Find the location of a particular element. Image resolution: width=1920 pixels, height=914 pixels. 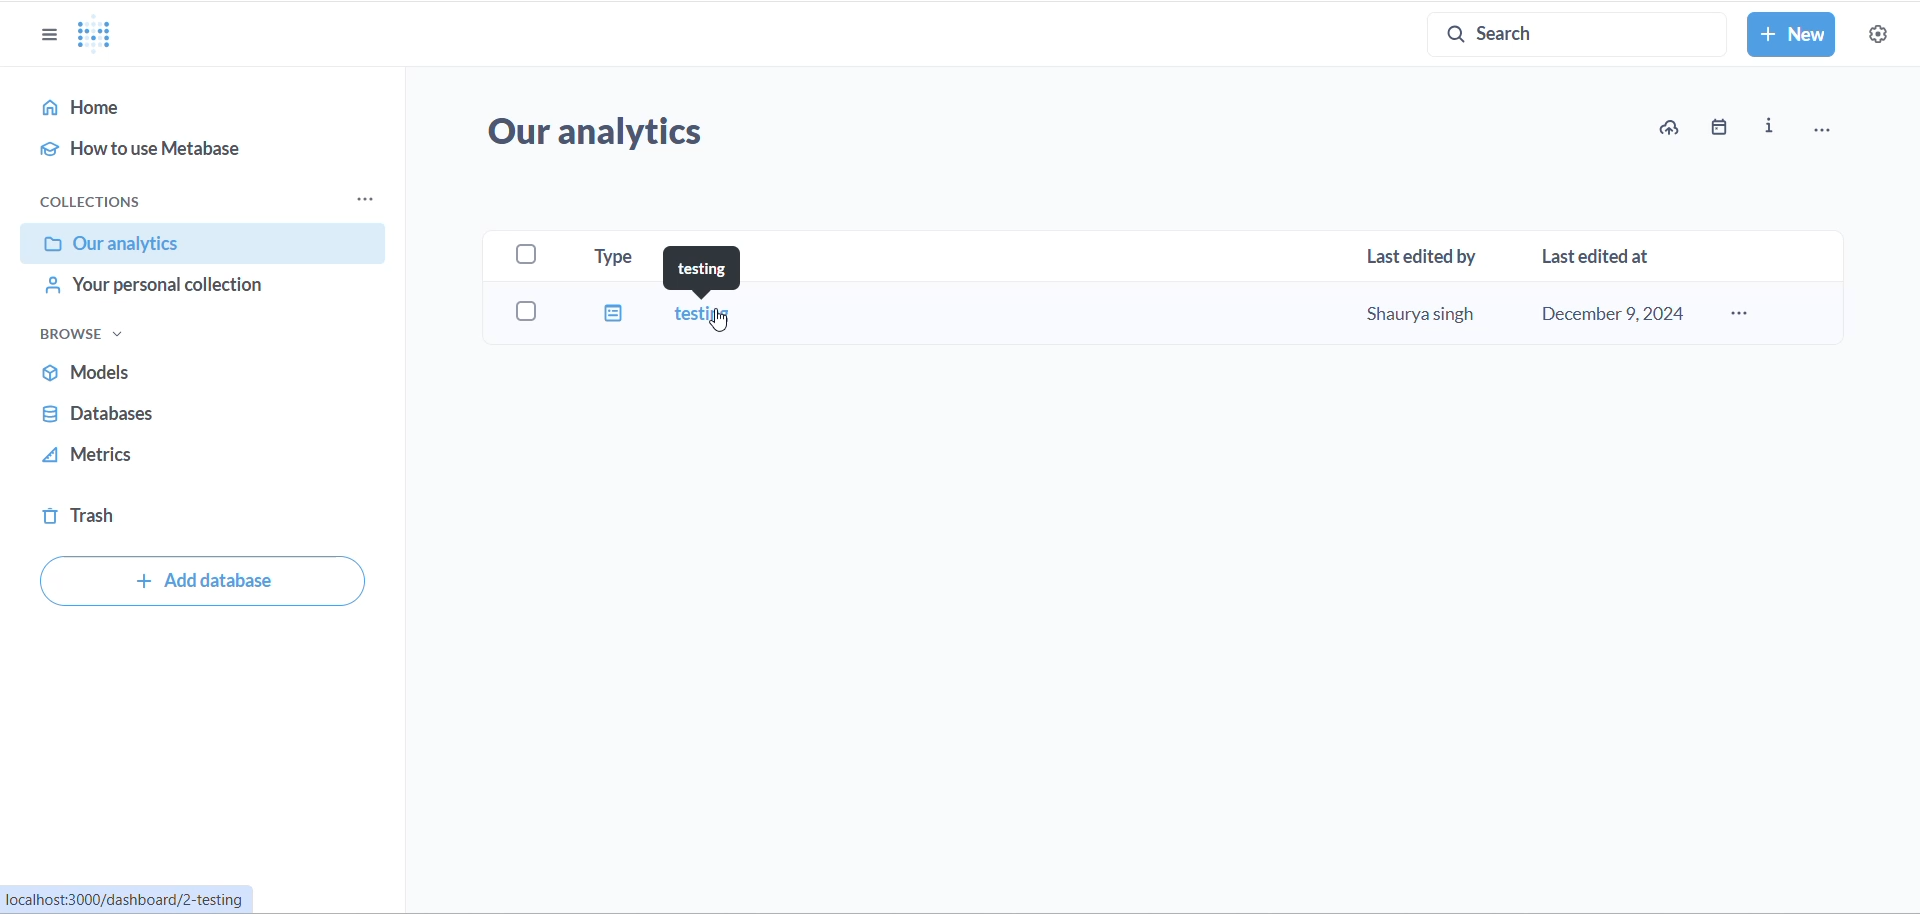

home is located at coordinates (201, 107).